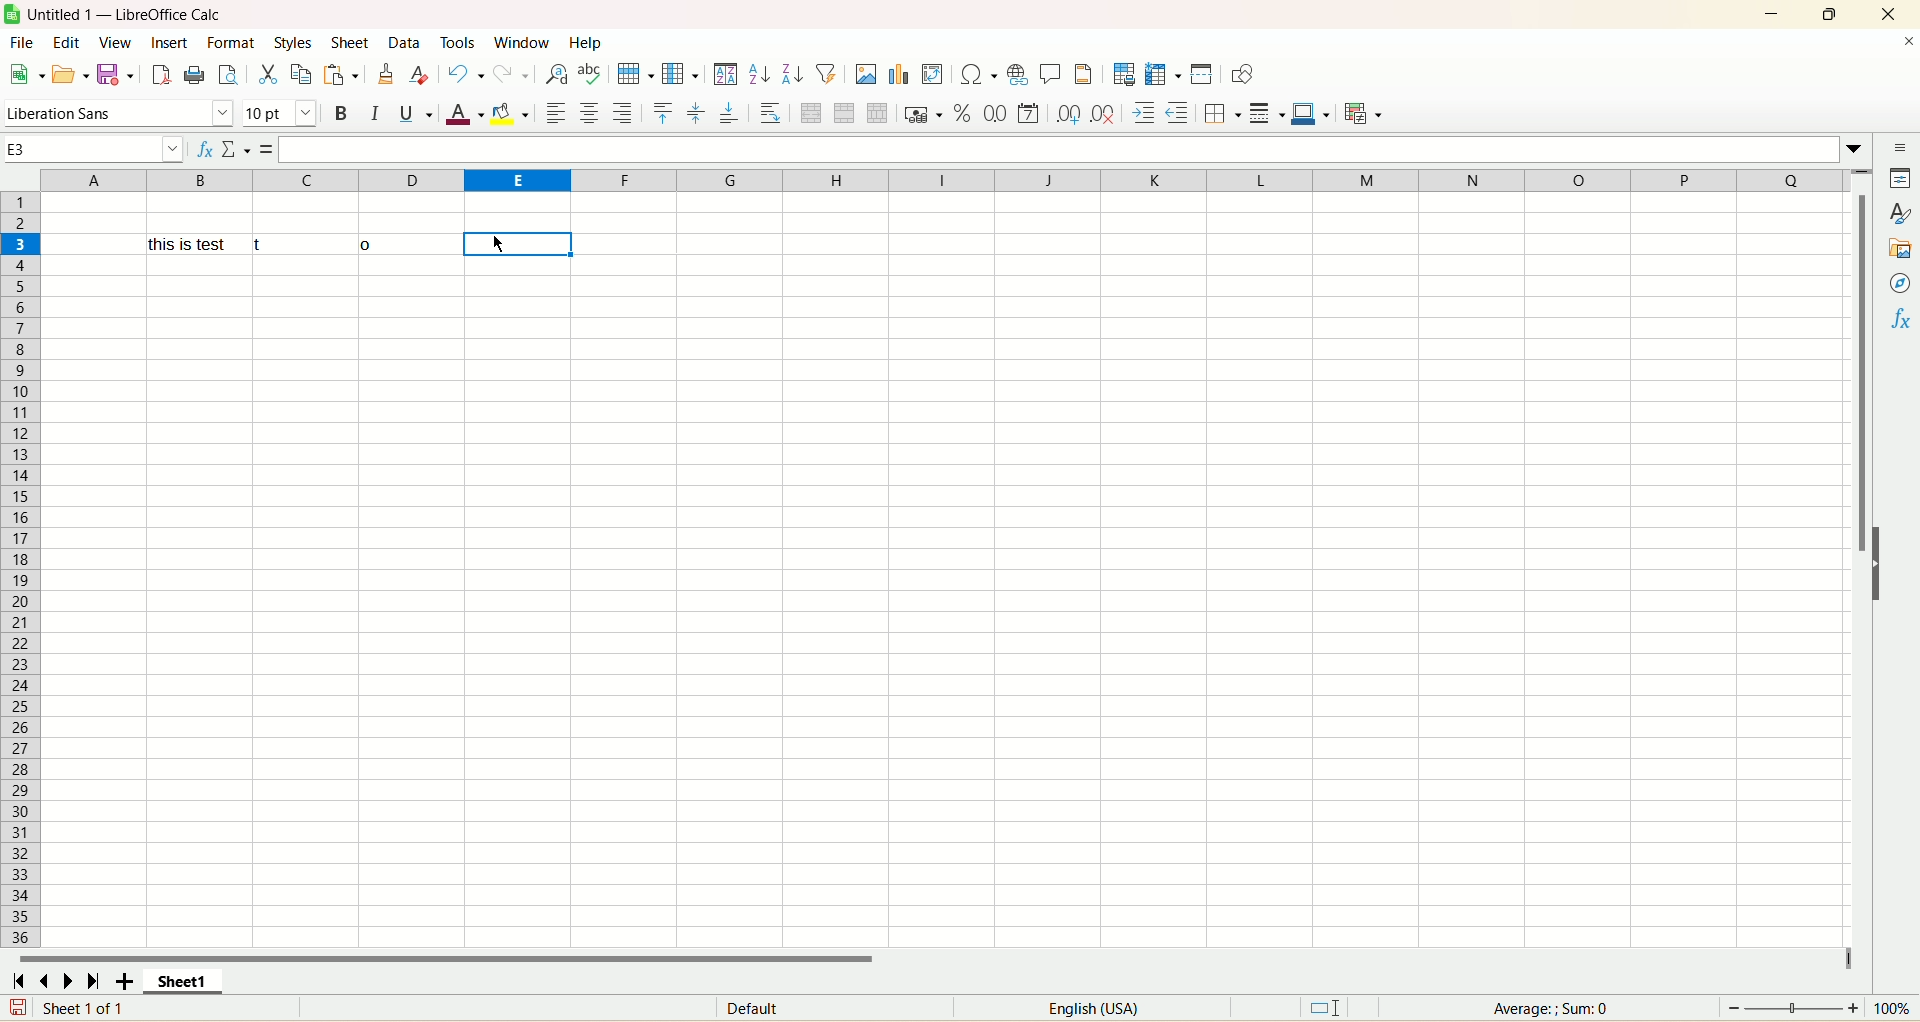  Describe the element at coordinates (1084, 74) in the screenshot. I see `header and footers` at that location.